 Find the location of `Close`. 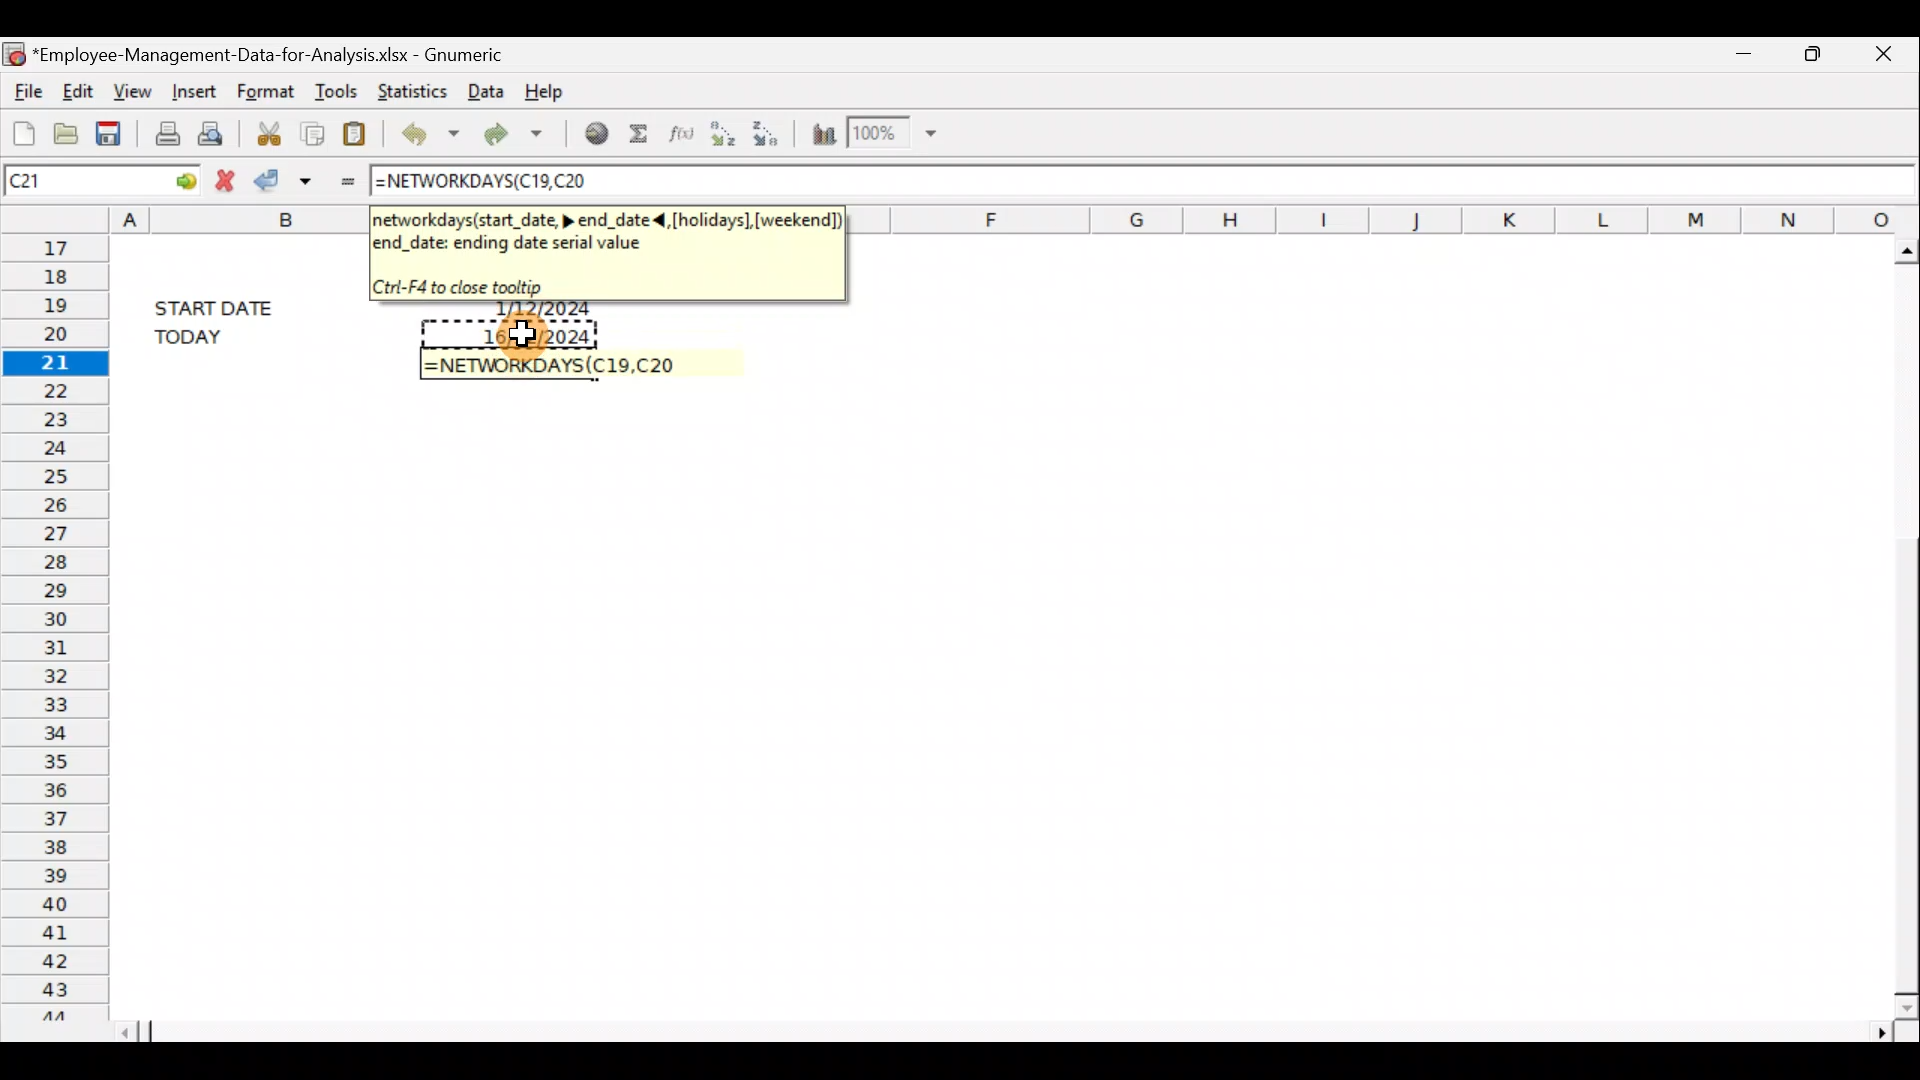

Close is located at coordinates (1879, 56).